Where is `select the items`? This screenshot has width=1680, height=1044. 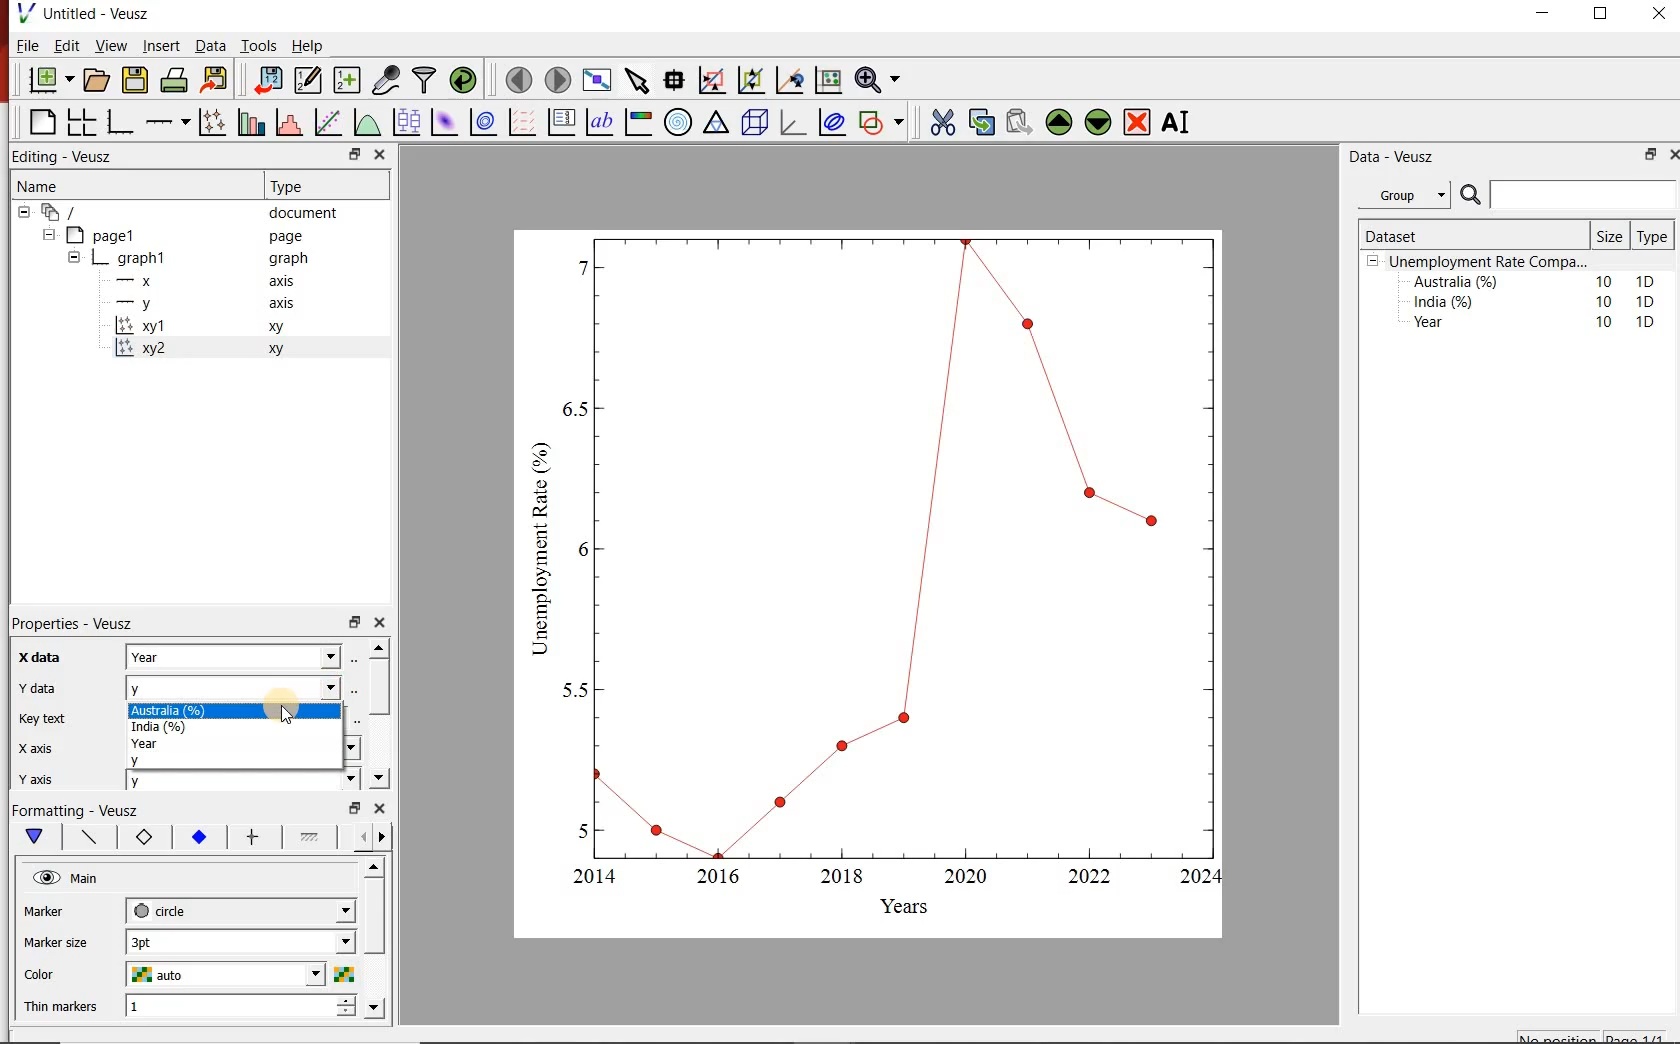 select the items is located at coordinates (639, 78).